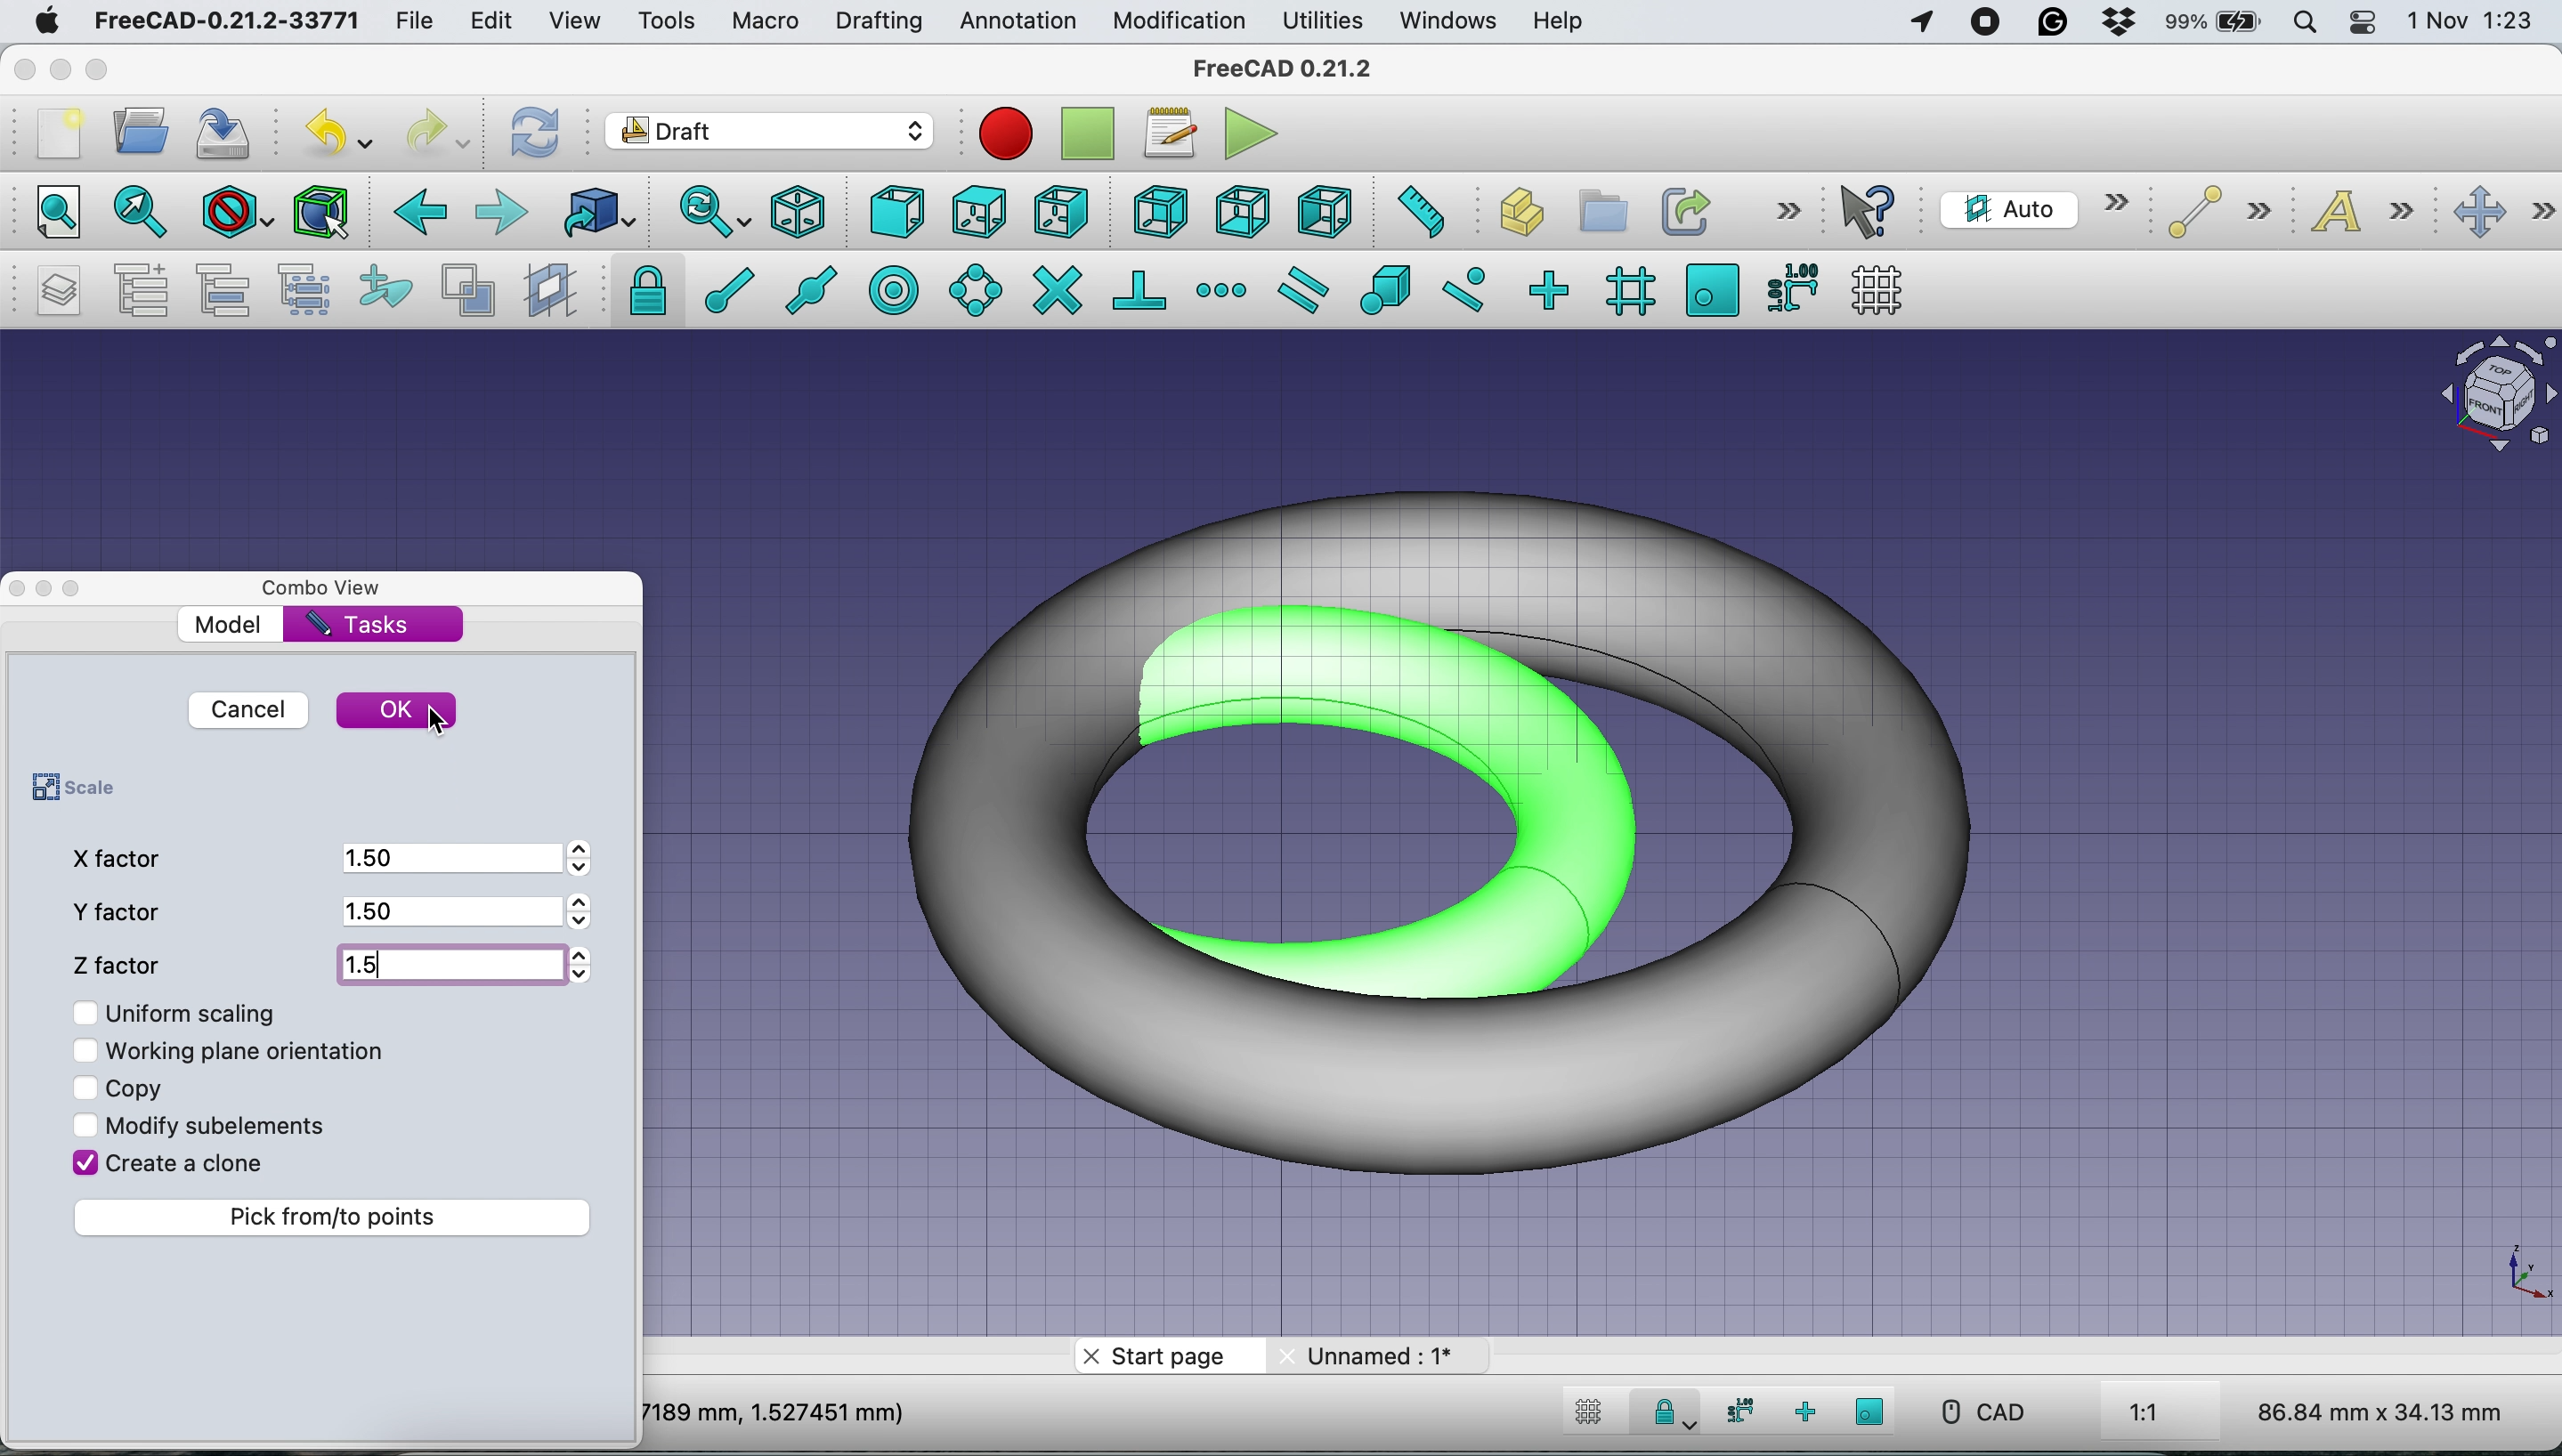 The image size is (2562, 1456). Describe the element at coordinates (1874, 212) in the screenshot. I see `what's this` at that location.